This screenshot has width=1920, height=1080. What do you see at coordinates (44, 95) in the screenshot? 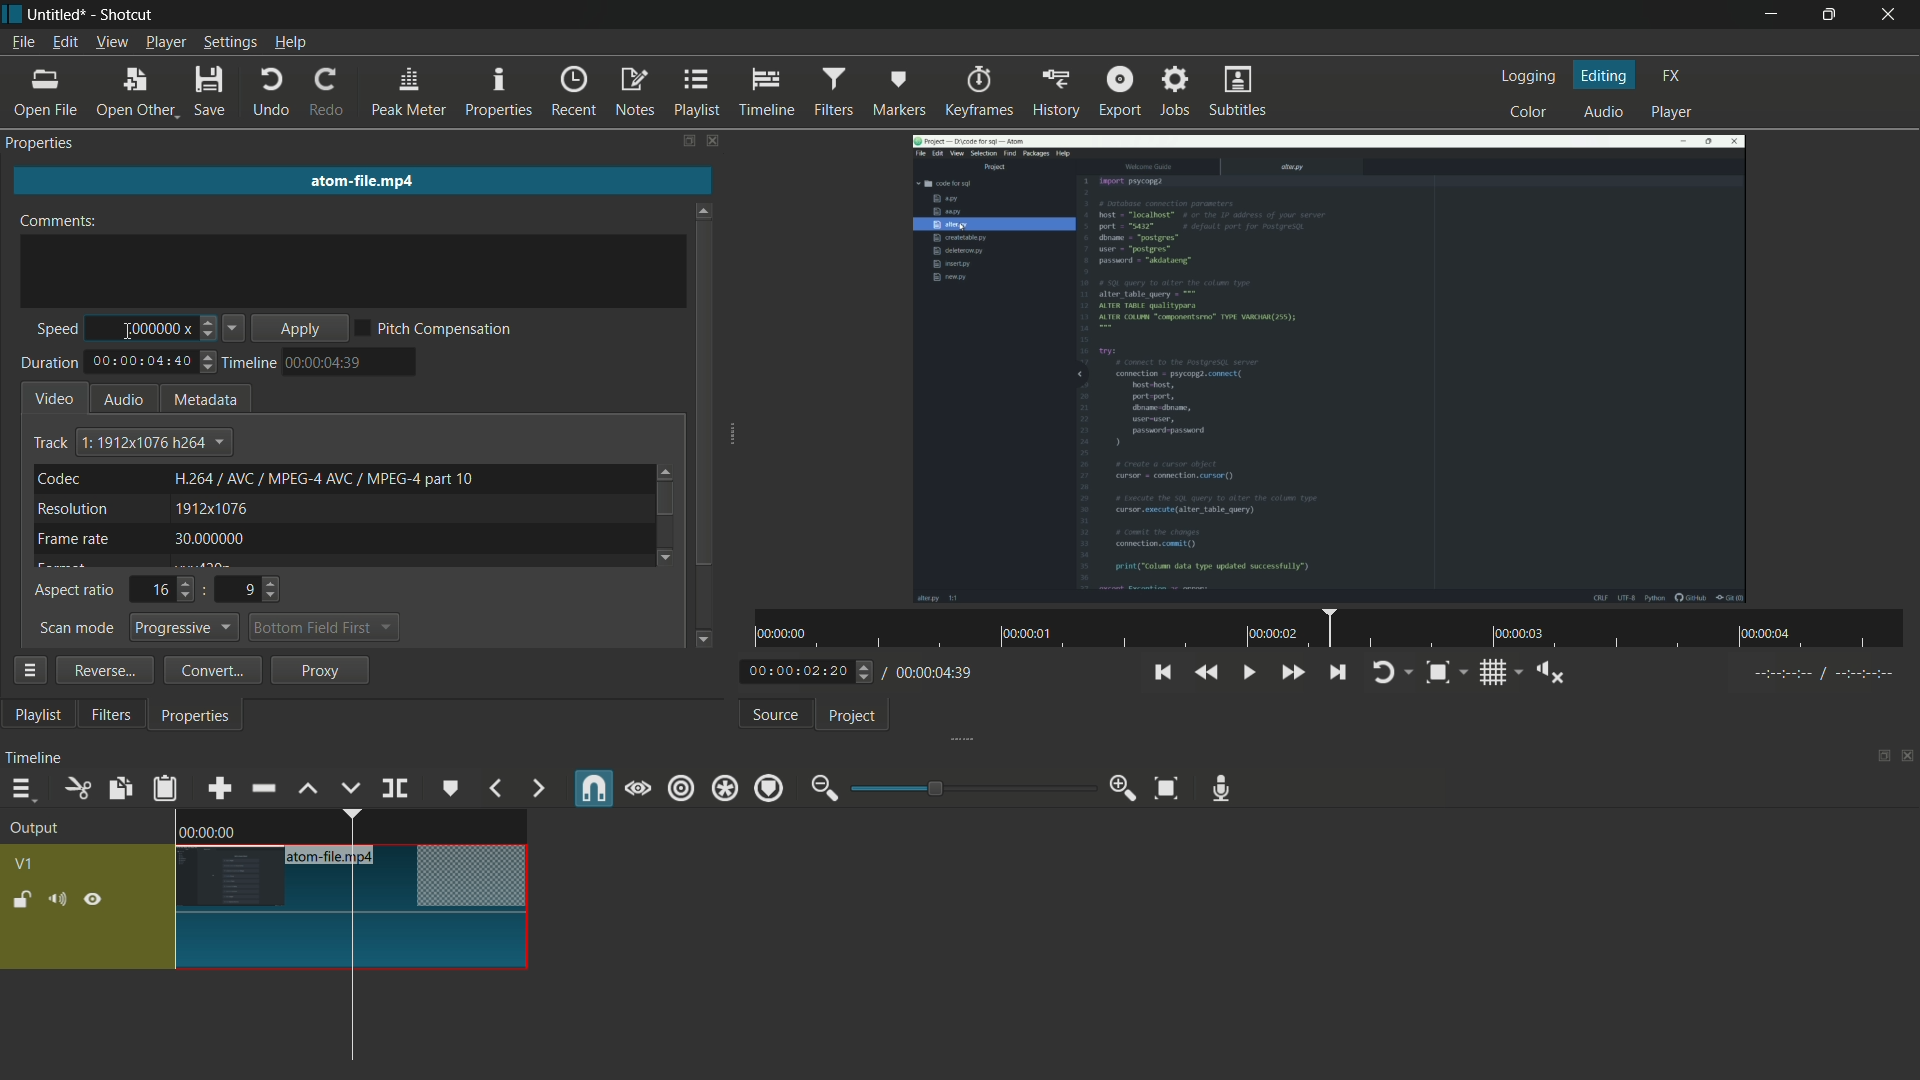
I see `open file` at bounding box center [44, 95].